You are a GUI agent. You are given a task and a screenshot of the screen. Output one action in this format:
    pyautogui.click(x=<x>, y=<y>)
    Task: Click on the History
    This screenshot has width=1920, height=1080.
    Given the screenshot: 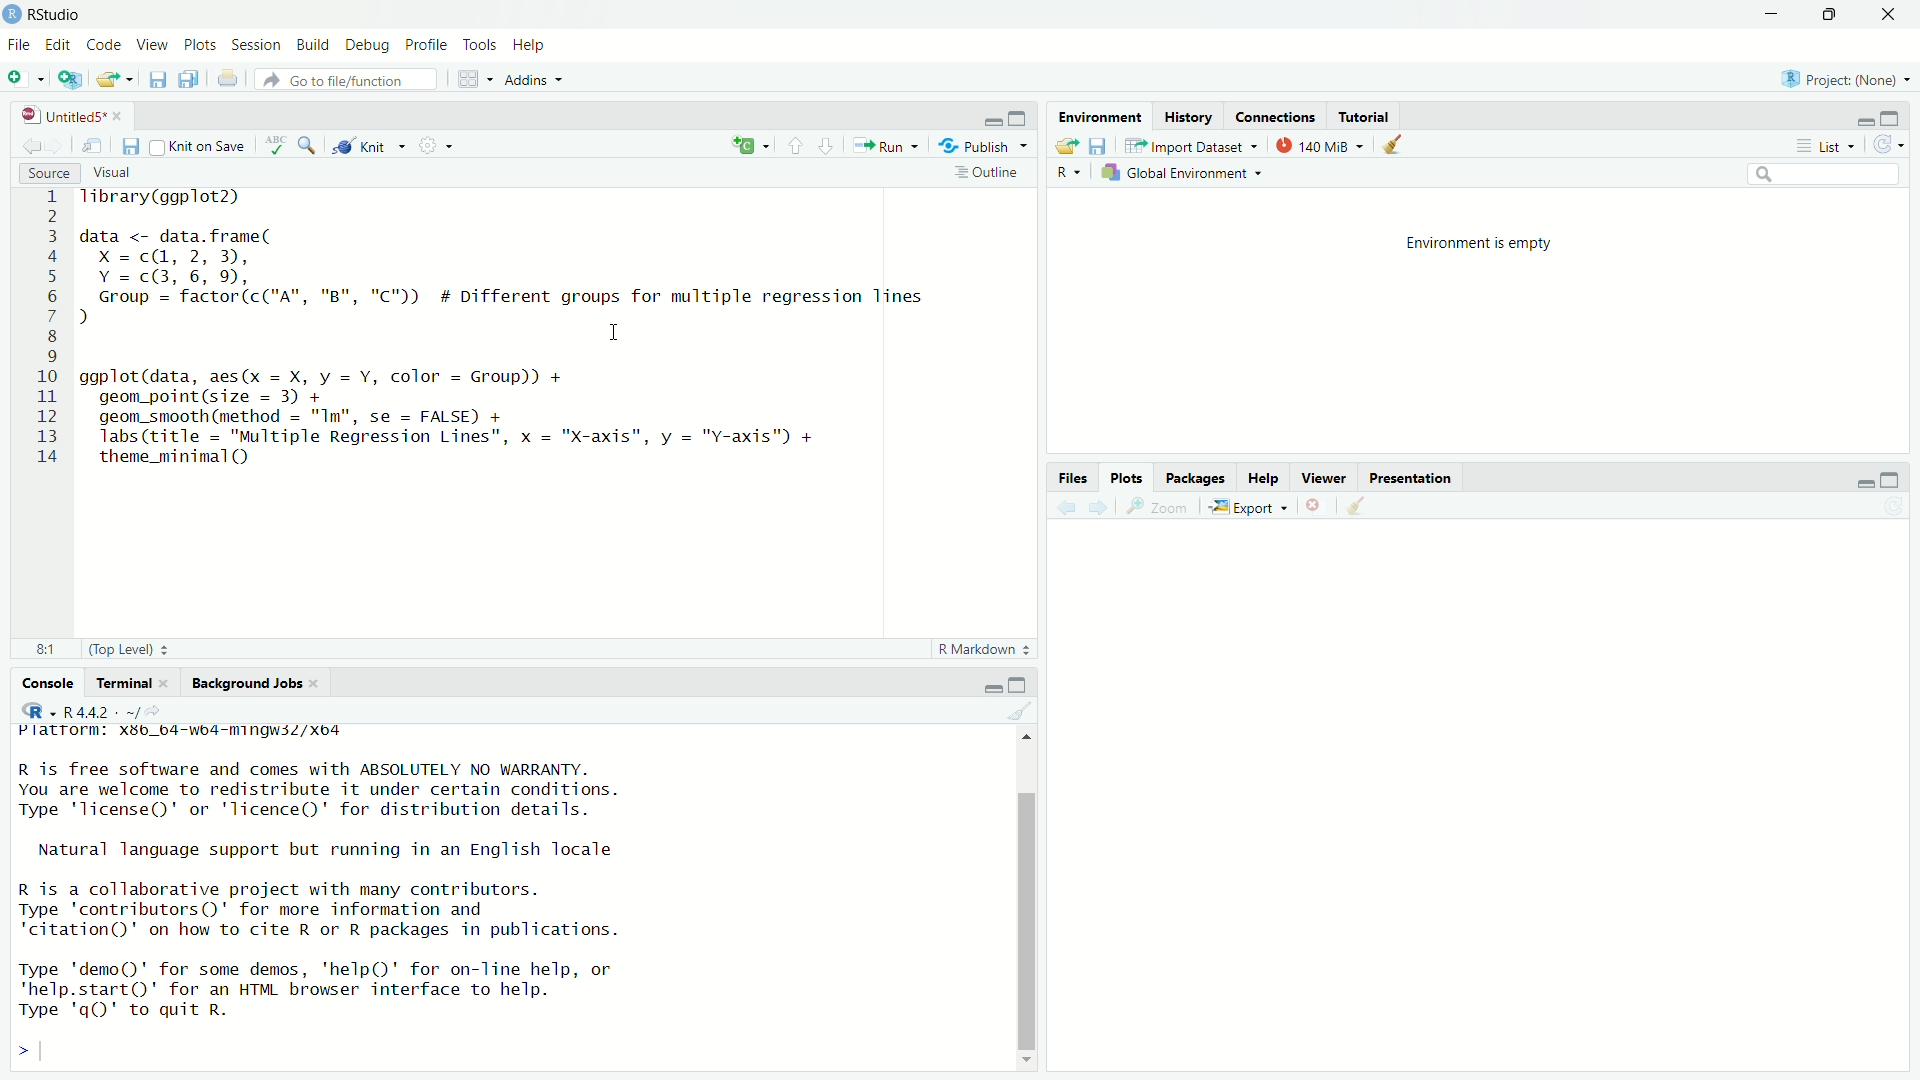 What is the action you would take?
    pyautogui.click(x=1187, y=119)
    